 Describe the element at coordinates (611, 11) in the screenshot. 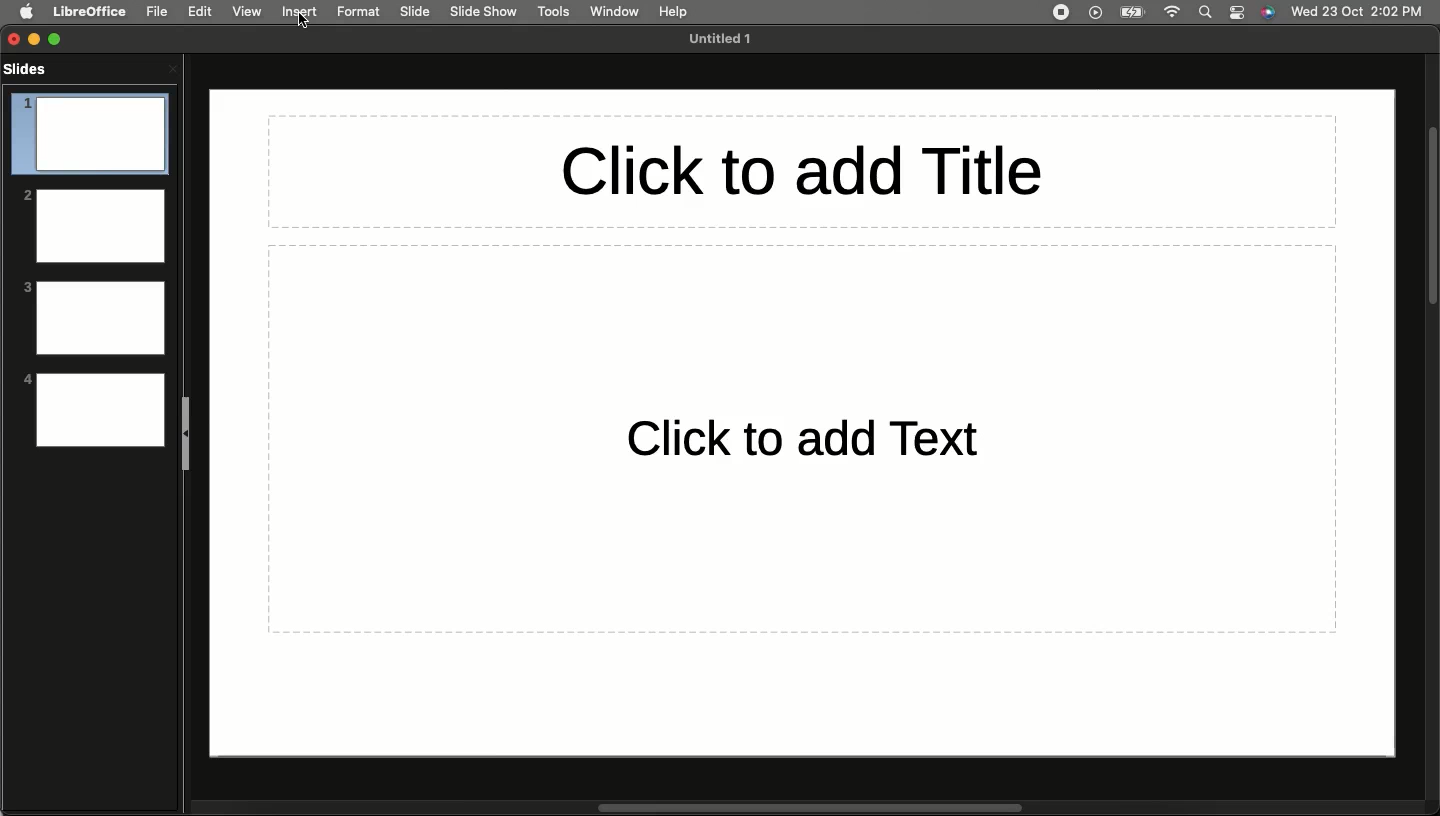

I see `Window` at that location.